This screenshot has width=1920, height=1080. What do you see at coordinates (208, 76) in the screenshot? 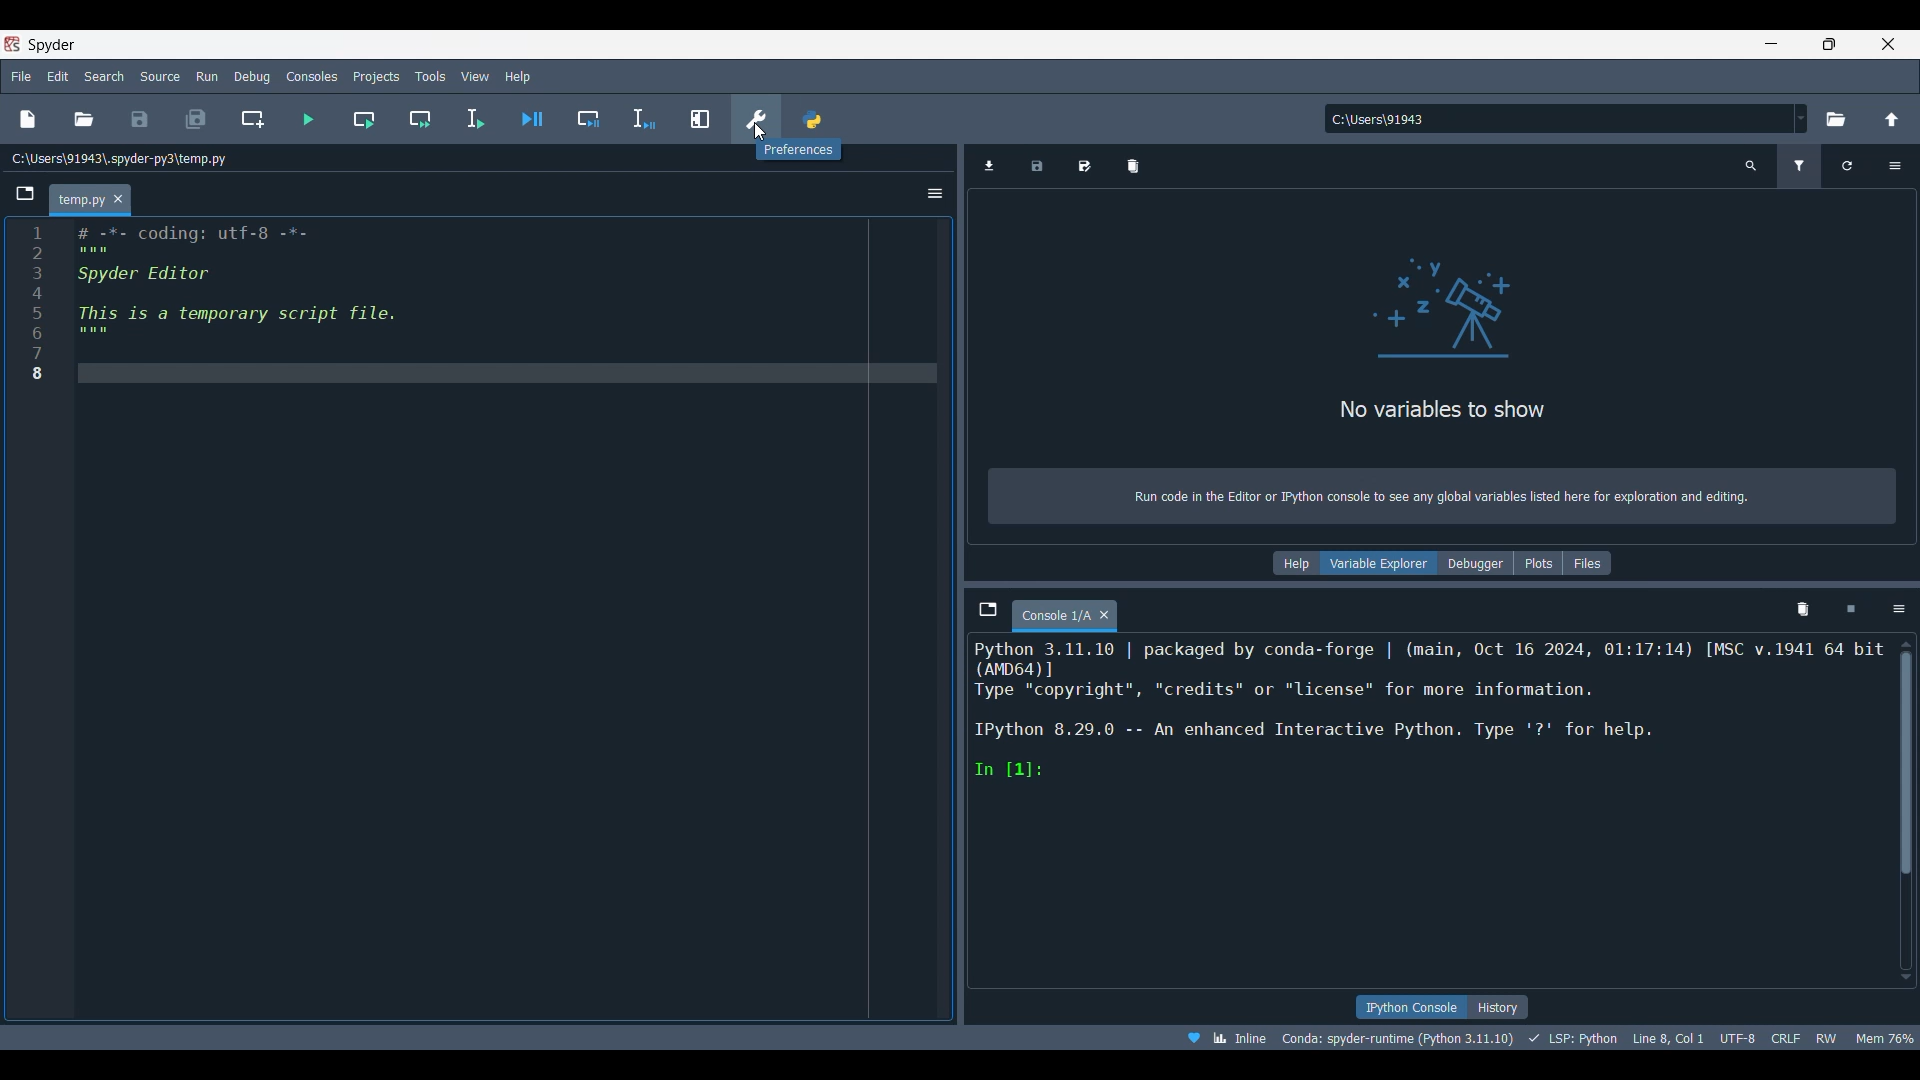
I see `Run menu` at bounding box center [208, 76].